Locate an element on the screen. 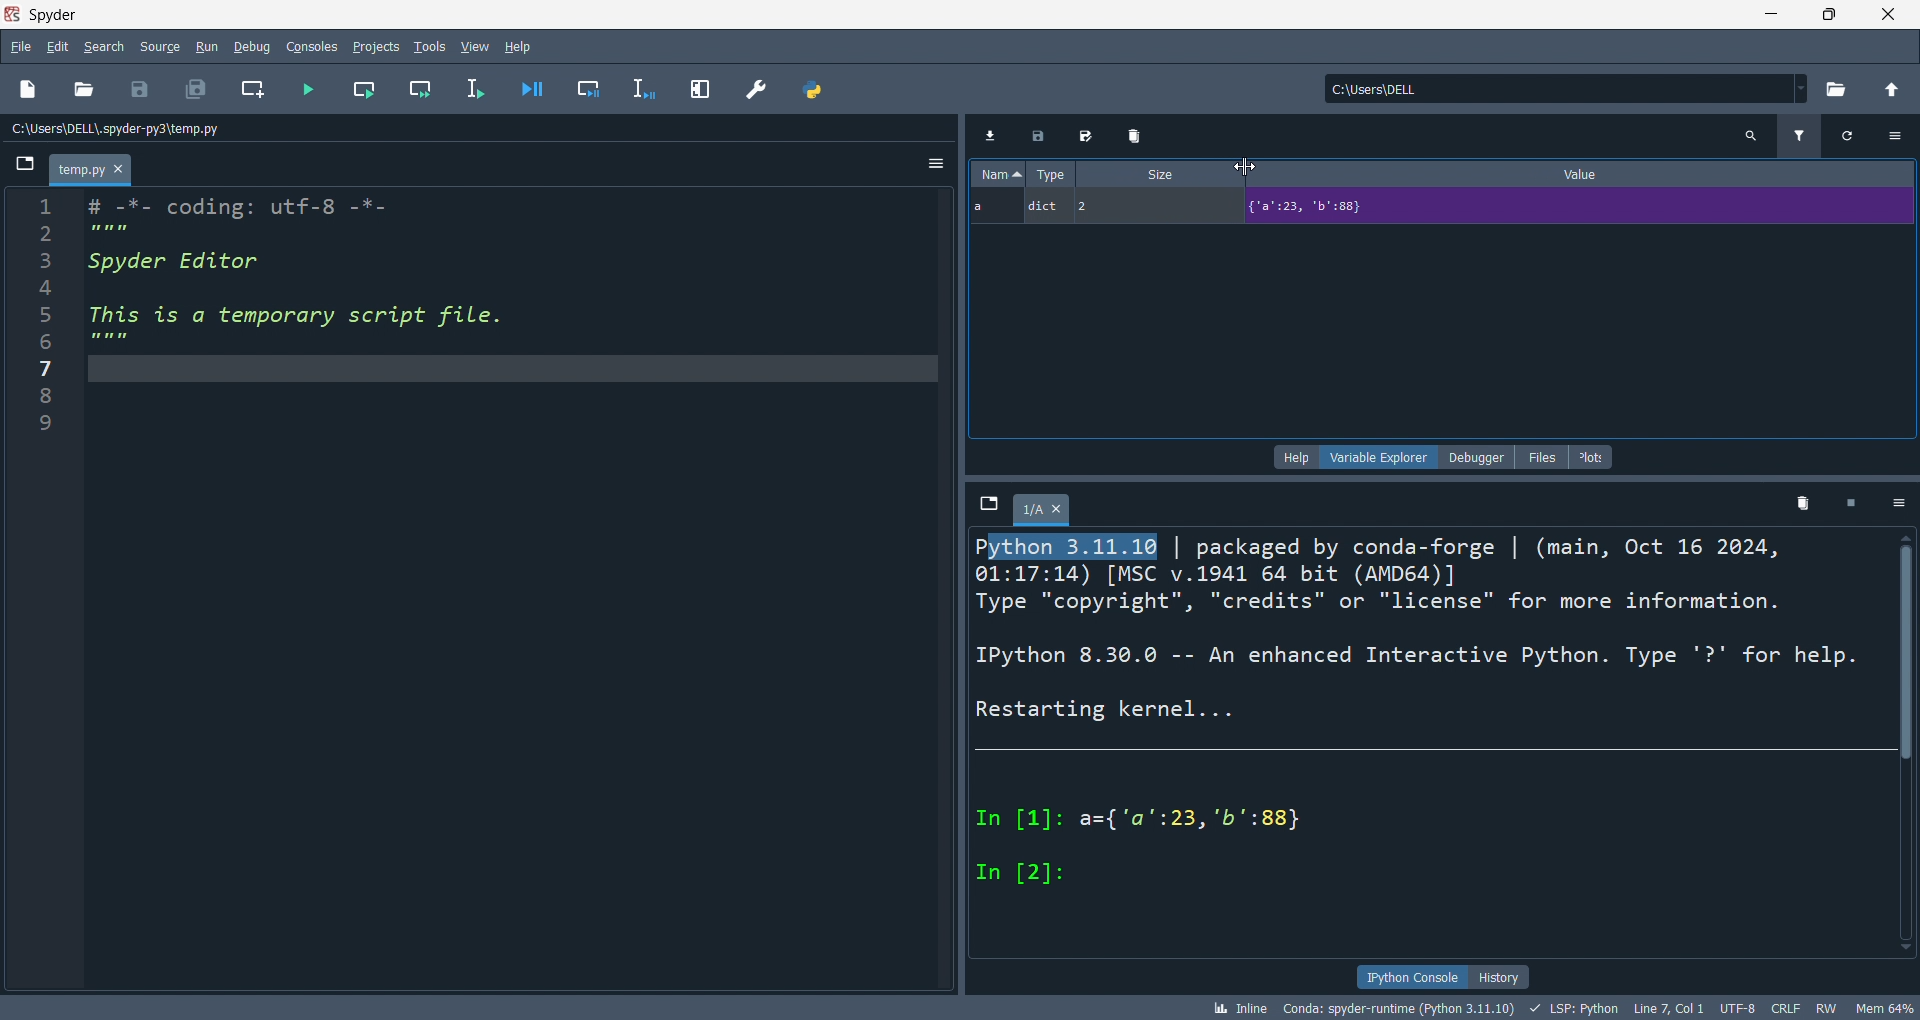  file data is located at coordinates (960, 1008).